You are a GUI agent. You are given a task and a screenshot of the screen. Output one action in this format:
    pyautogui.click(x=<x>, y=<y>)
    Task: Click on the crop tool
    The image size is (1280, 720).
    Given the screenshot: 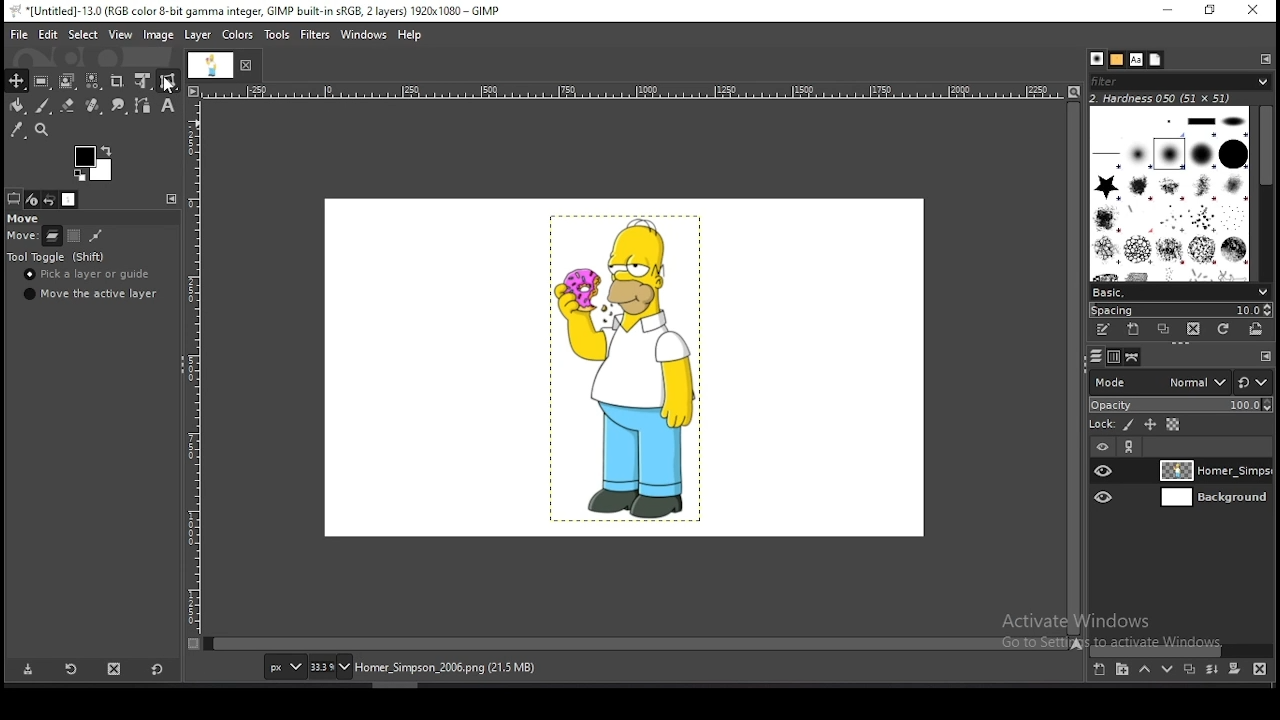 What is the action you would take?
    pyautogui.click(x=119, y=81)
    